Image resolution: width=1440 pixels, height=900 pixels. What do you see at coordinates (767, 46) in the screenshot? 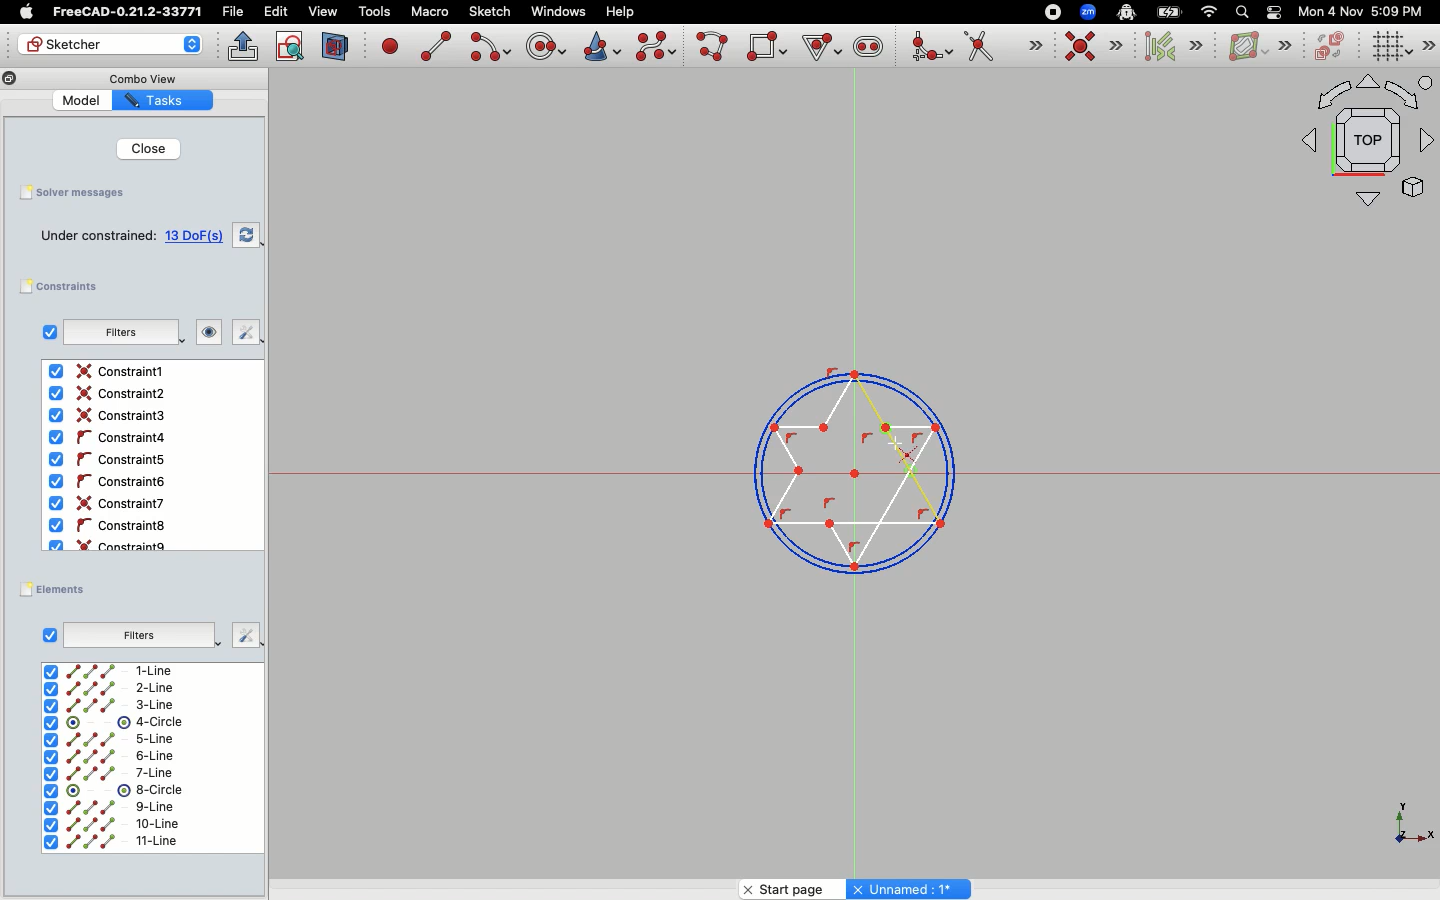
I see `Create rectangle` at bounding box center [767, 46].